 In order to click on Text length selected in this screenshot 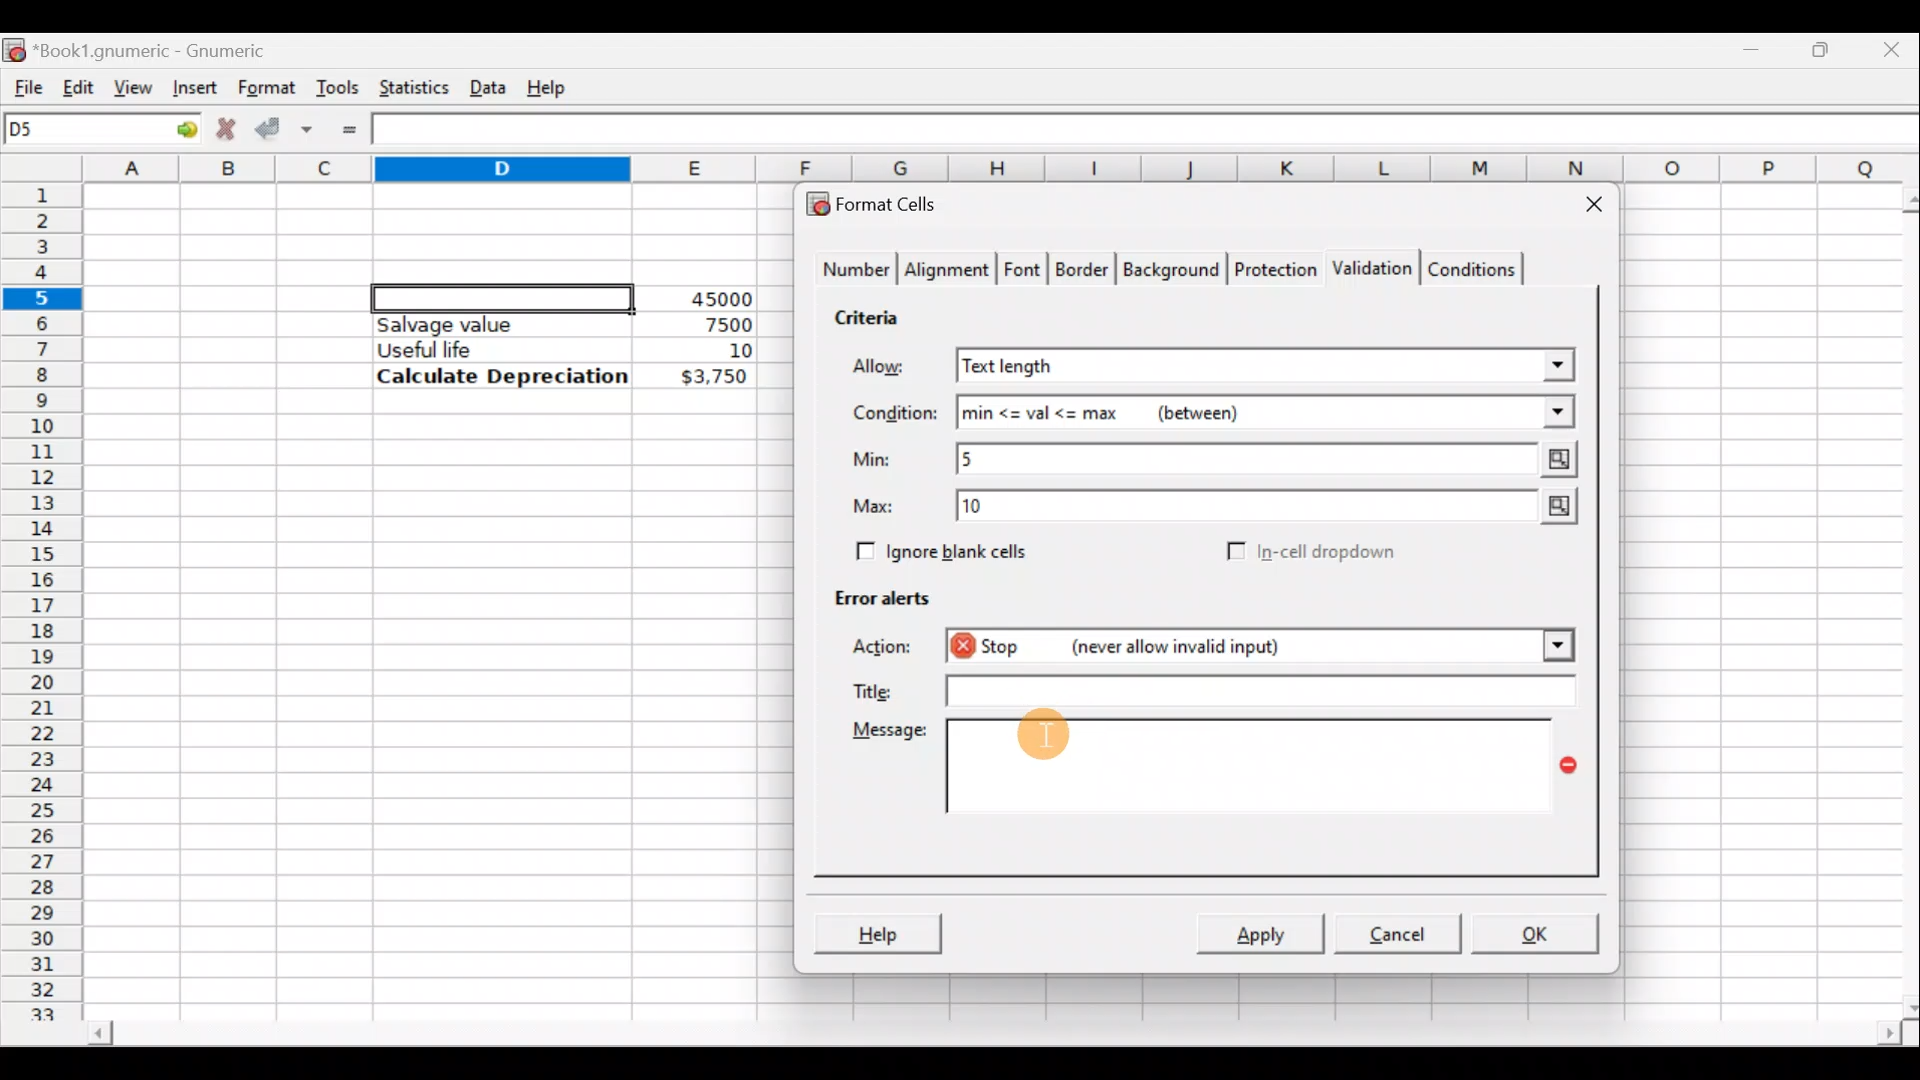, I will do `click(1267, 367)`.